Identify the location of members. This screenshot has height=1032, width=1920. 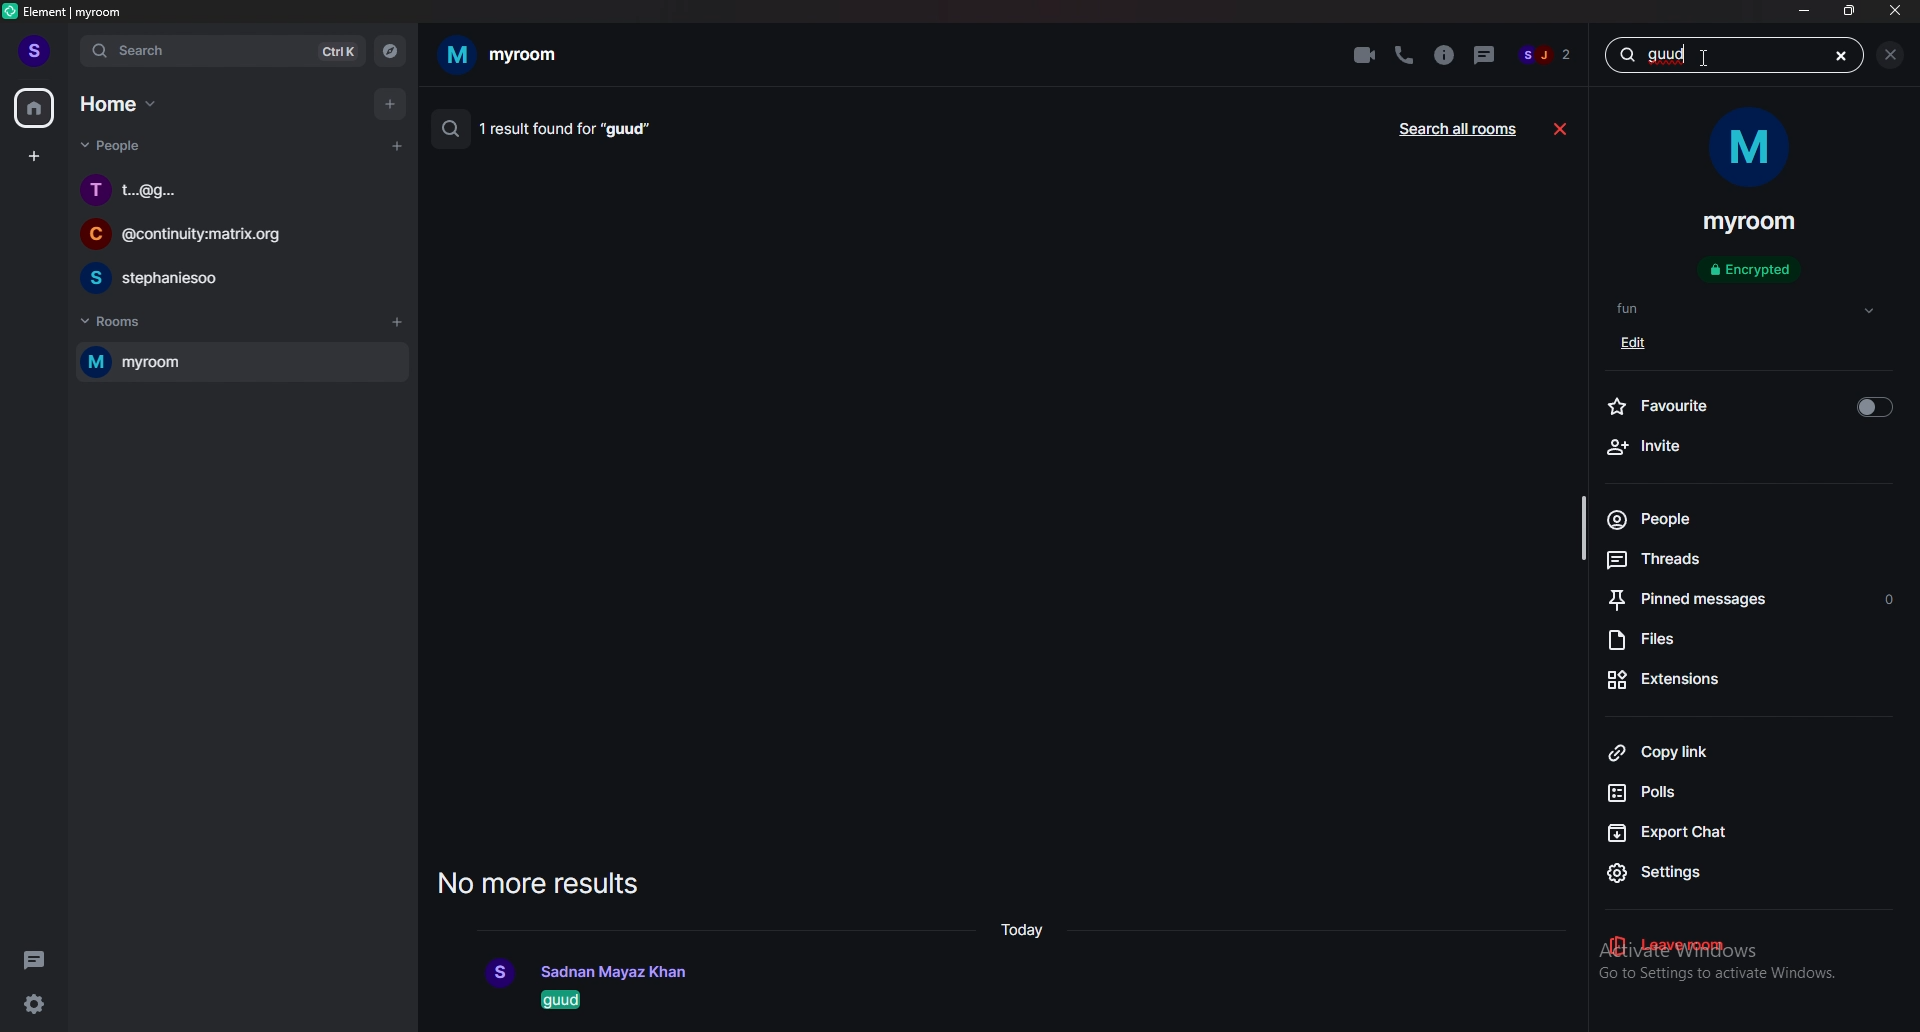
(1546, 55).